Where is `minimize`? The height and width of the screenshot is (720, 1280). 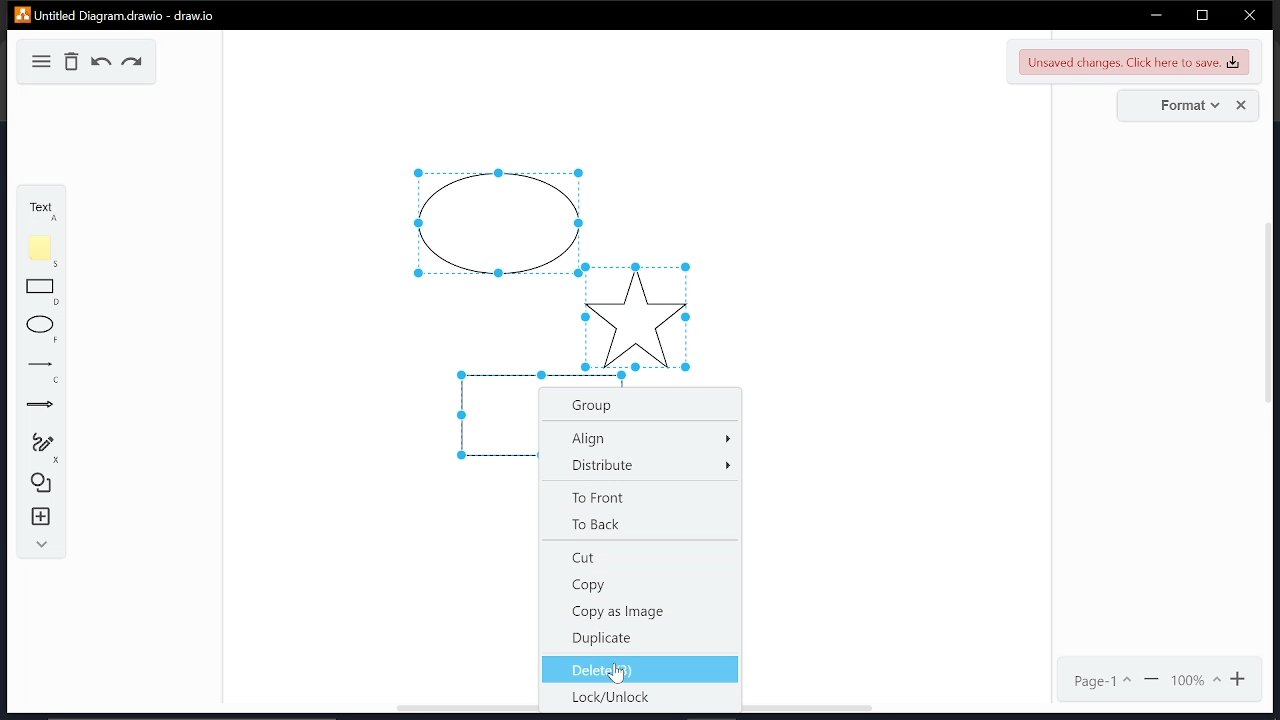 minimize is located at coordinates (1156, 15).